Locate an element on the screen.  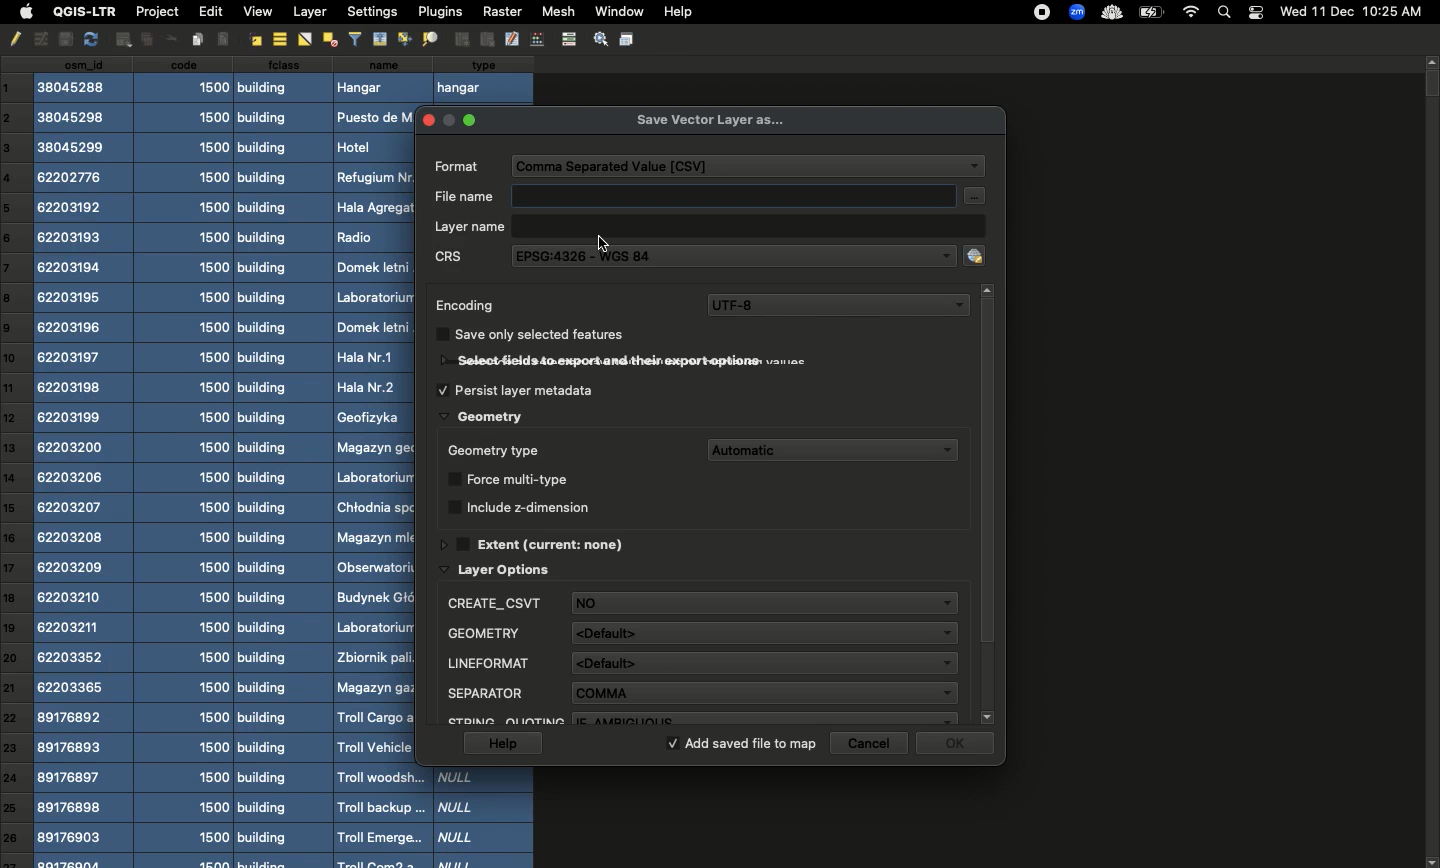
Extent is located at coordinates (547, 540).